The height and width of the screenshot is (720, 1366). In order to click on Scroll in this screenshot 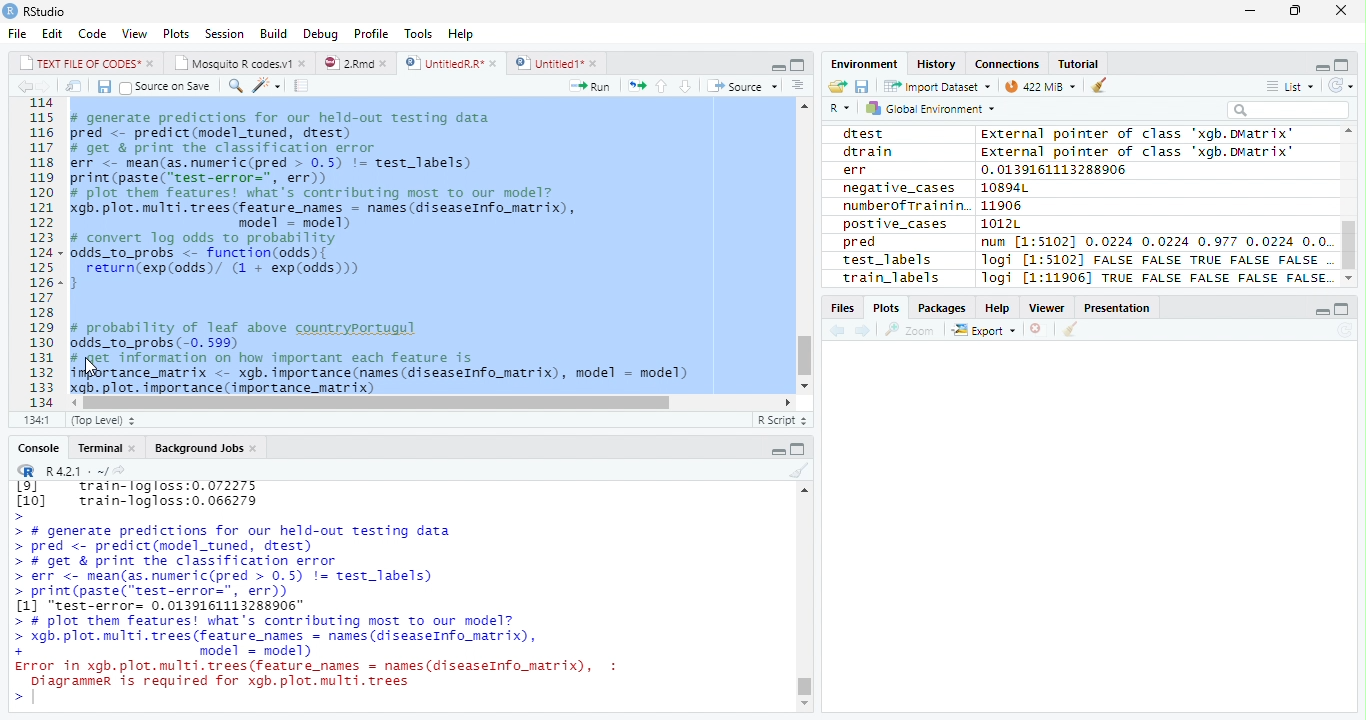, I will do `click(431, 404)`.